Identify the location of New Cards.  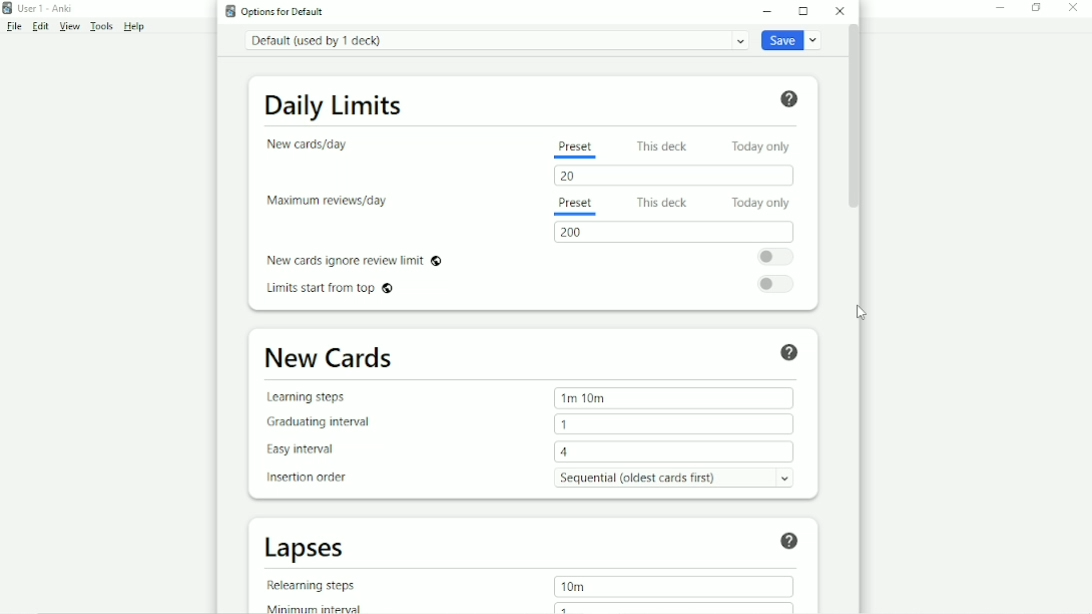
(332, 357).